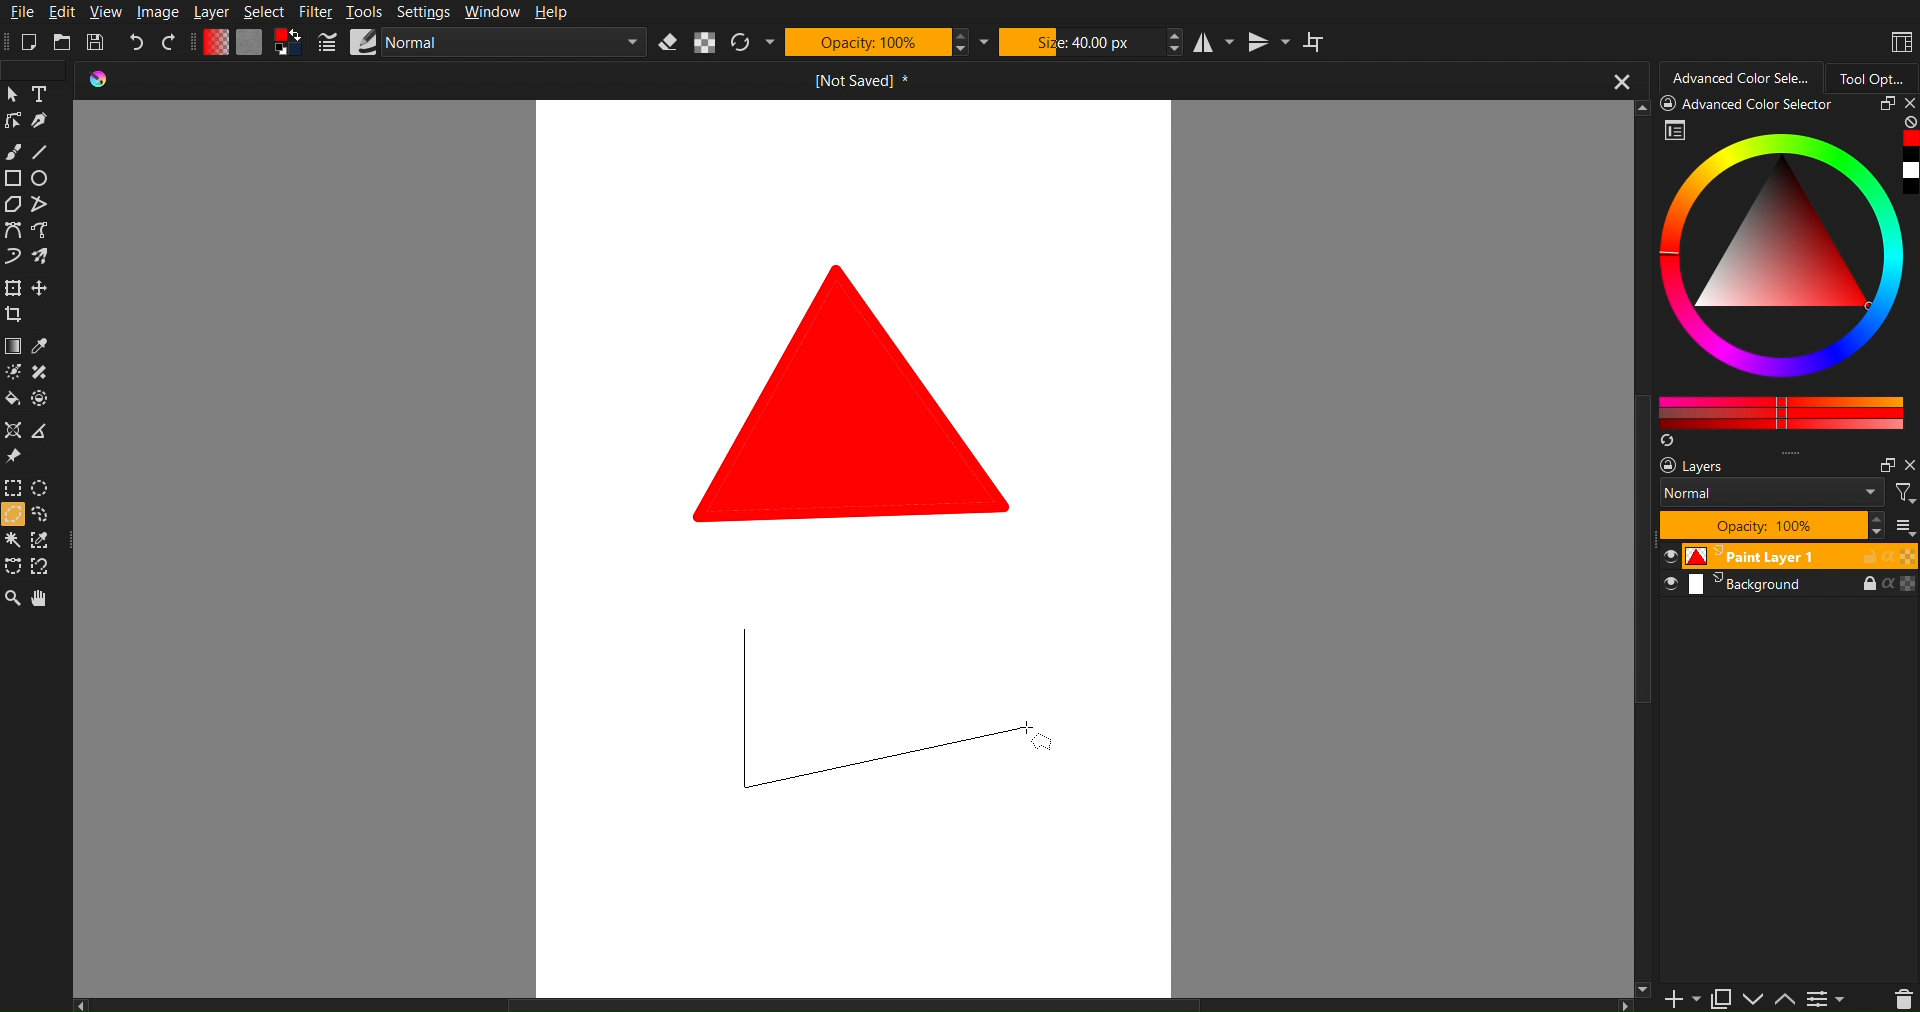 This screenshot has height=1012, width=1920. Describe the element at coordinates (552, 14) in the screenshot. I see `Help` at that location.